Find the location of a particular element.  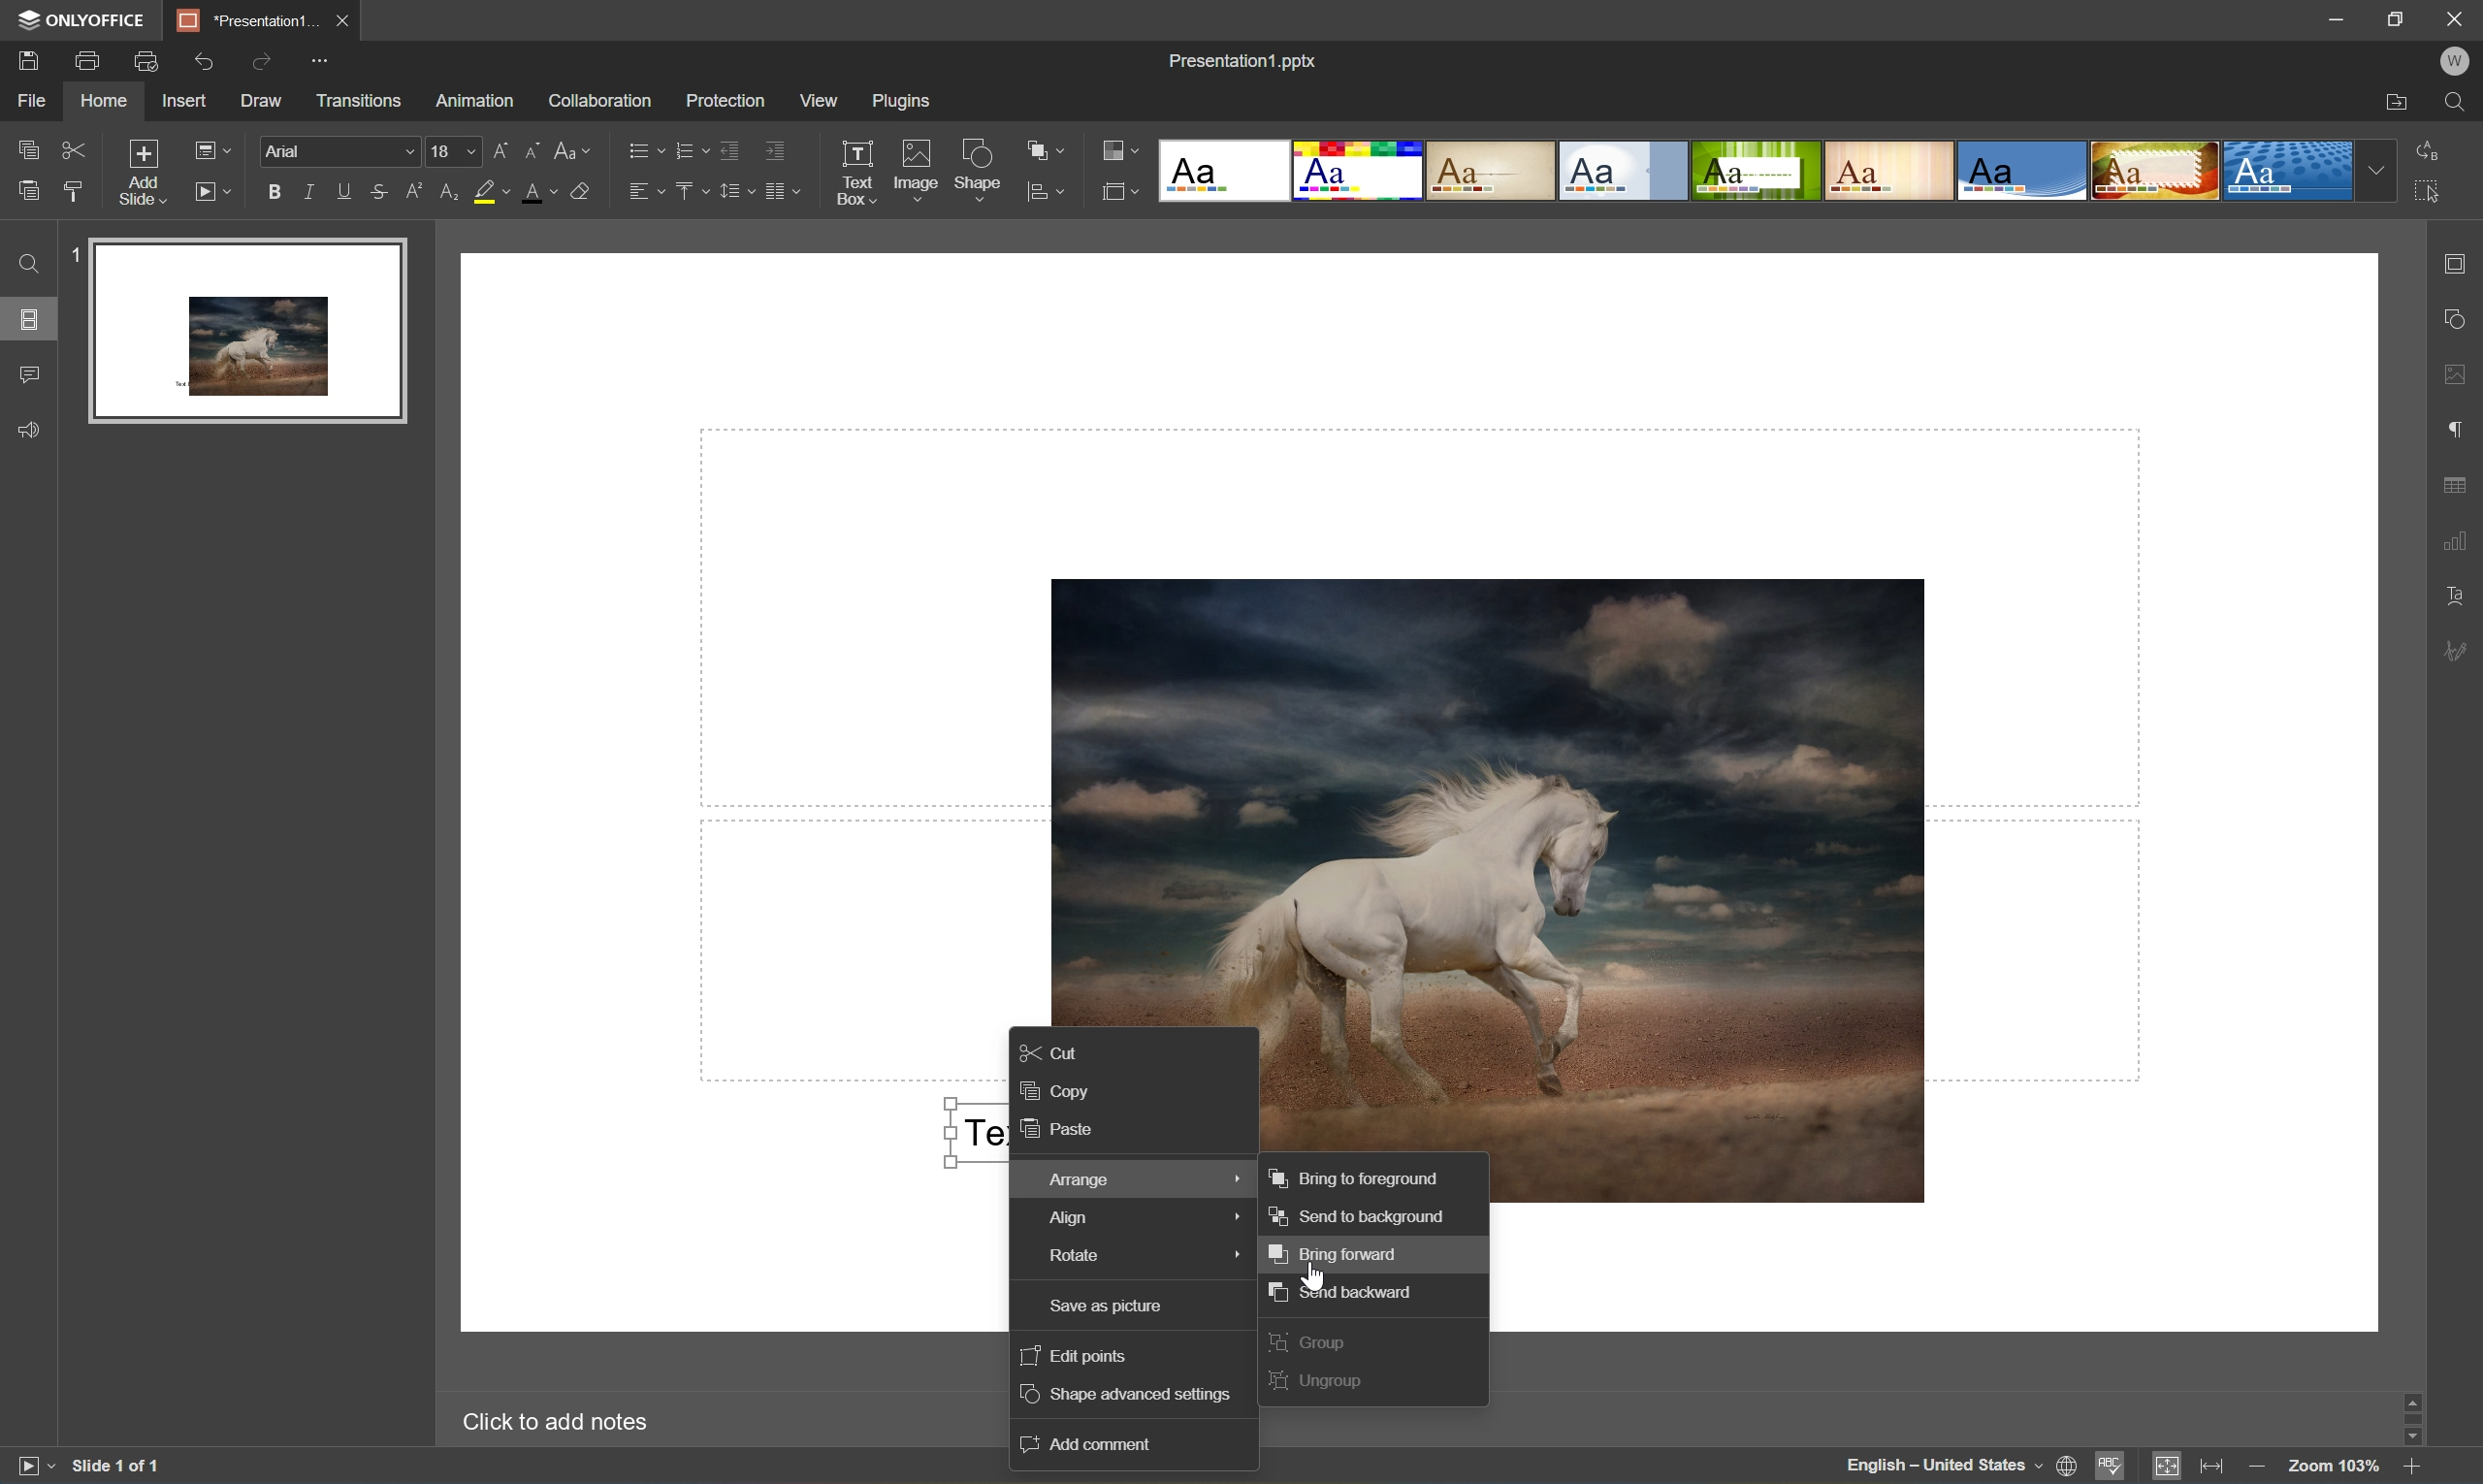

Strikethrough is located at coordinates (380, 190).